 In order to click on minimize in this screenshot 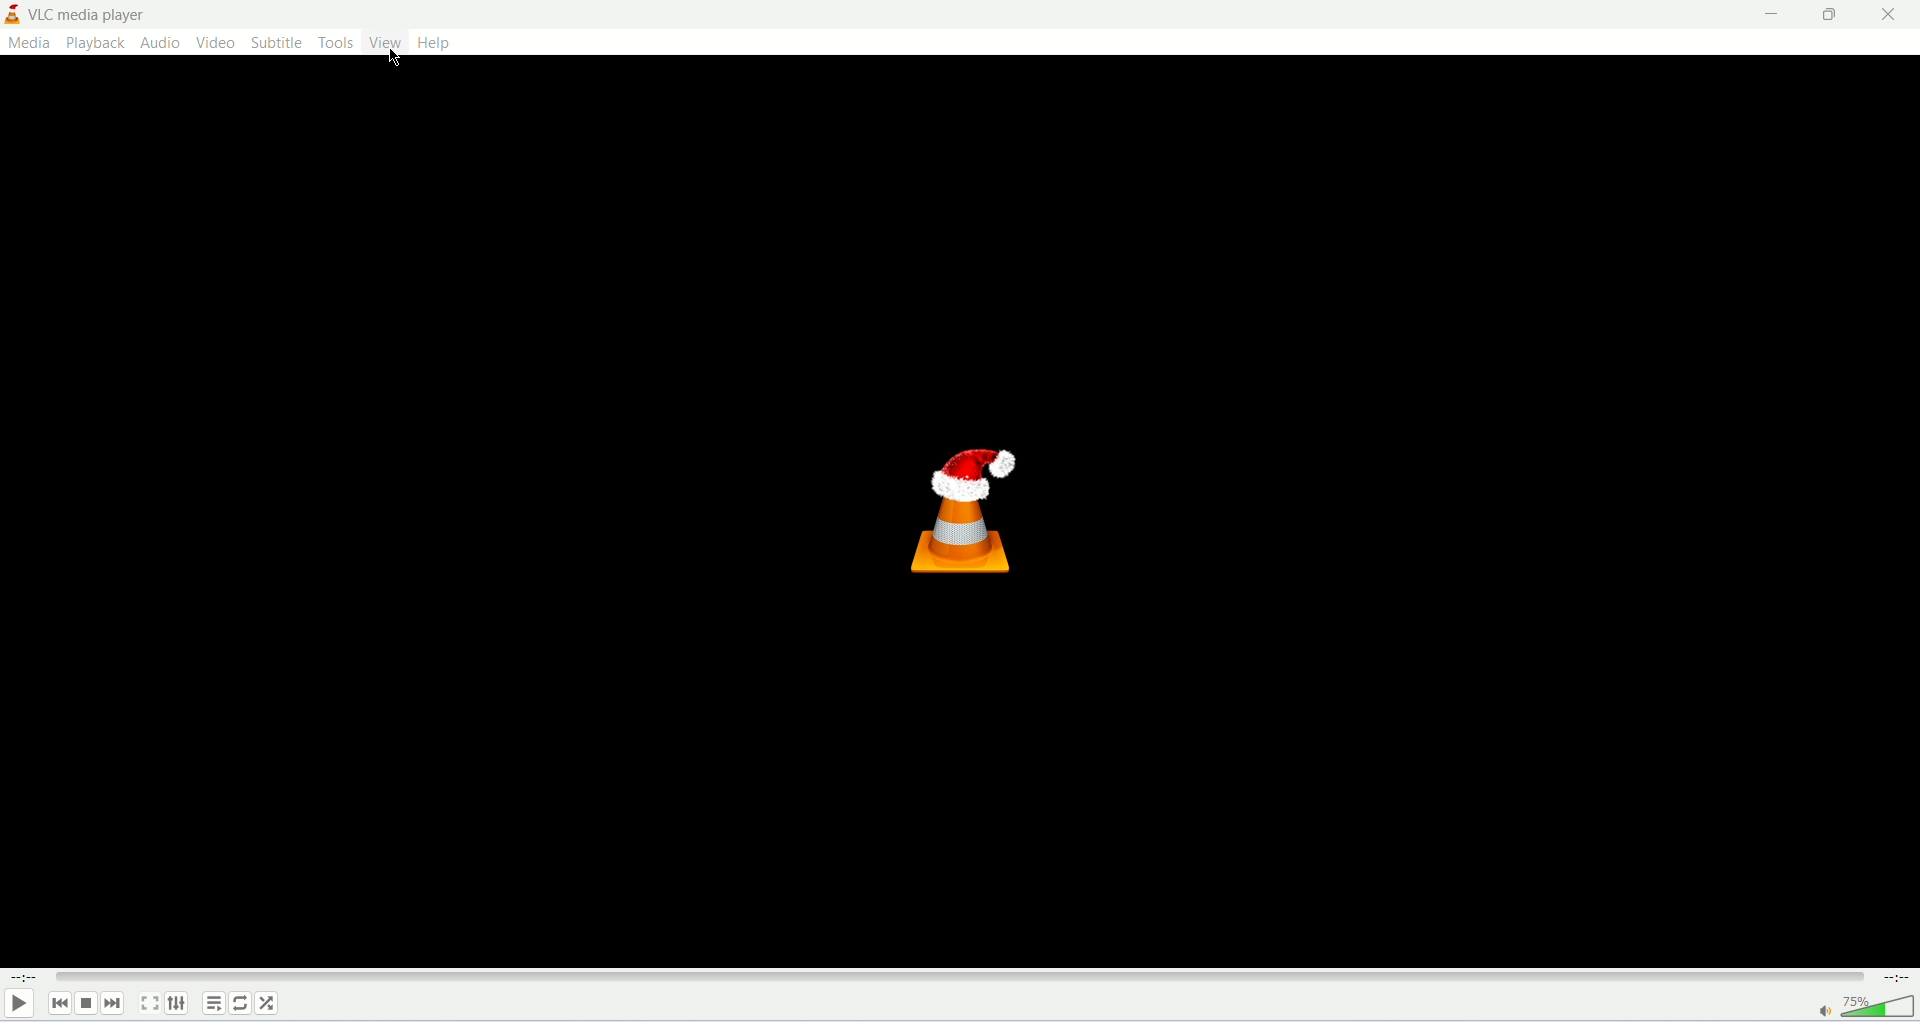, I will do `click(1771, 16)`.